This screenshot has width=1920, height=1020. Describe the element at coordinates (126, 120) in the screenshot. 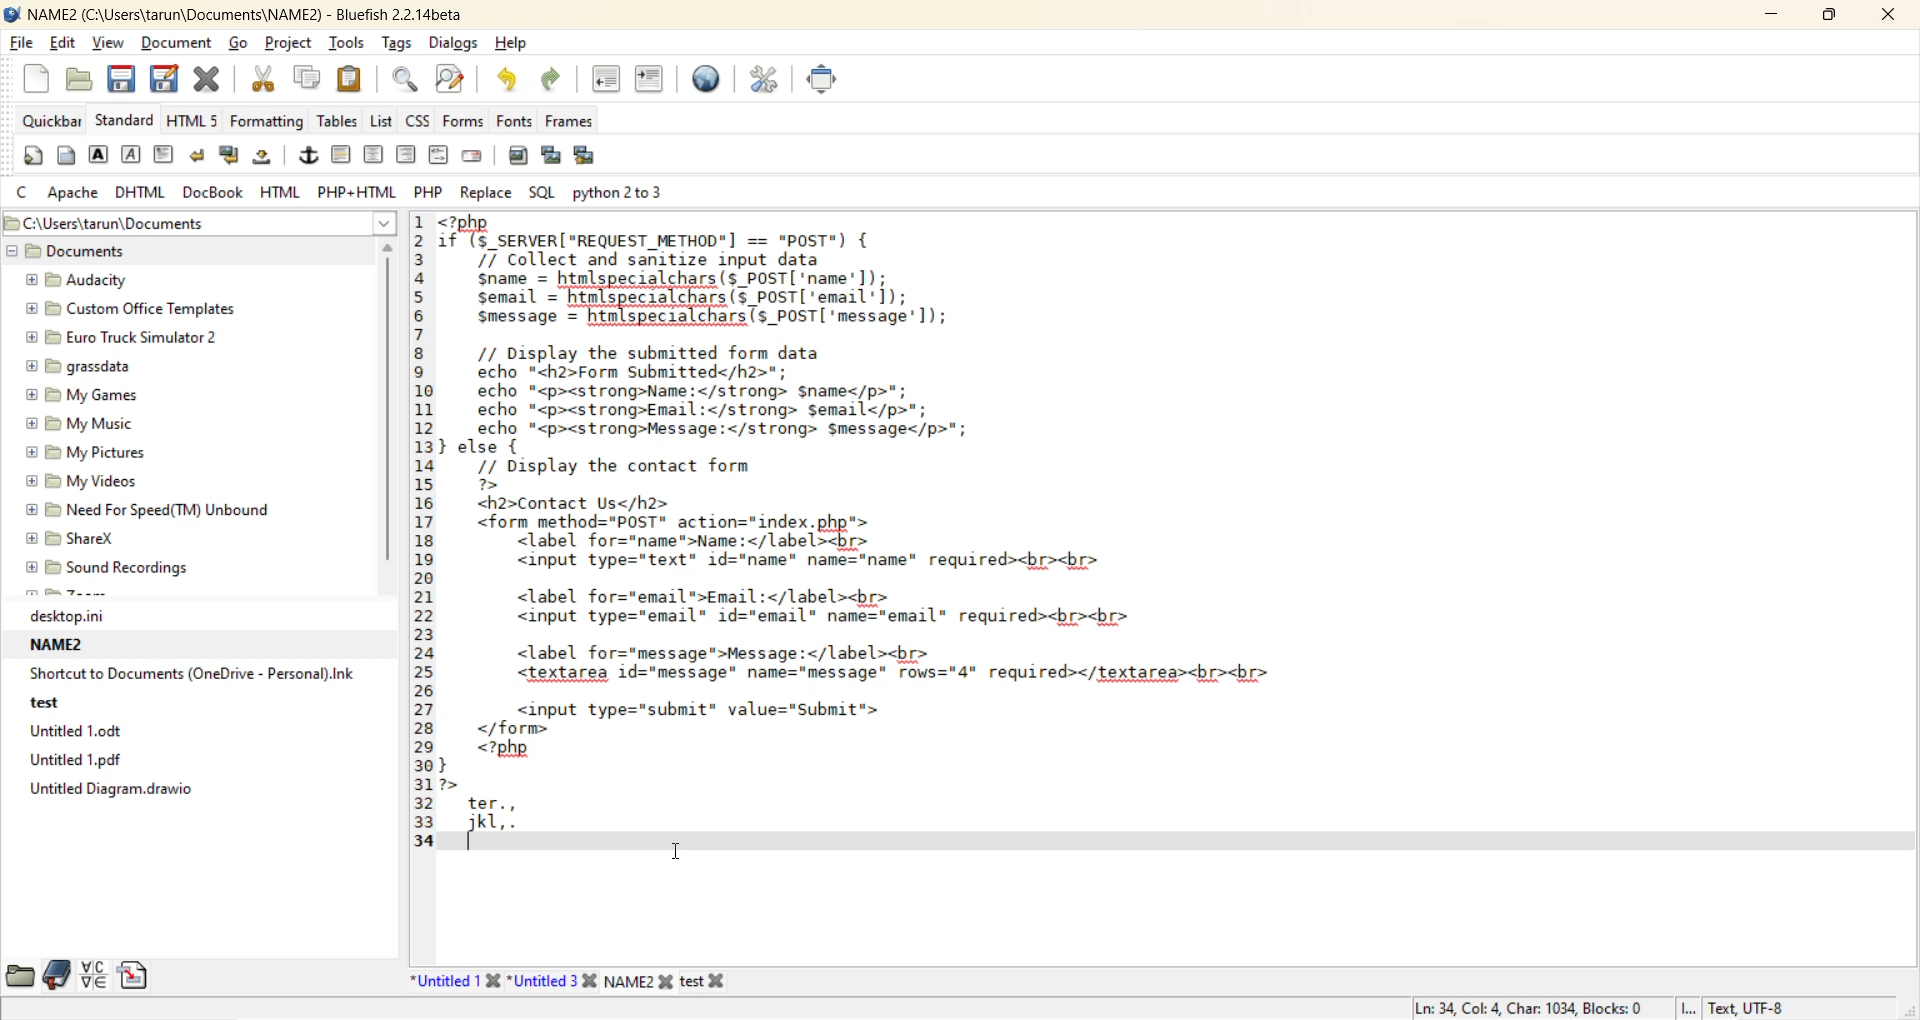

I see `standard` at that location.